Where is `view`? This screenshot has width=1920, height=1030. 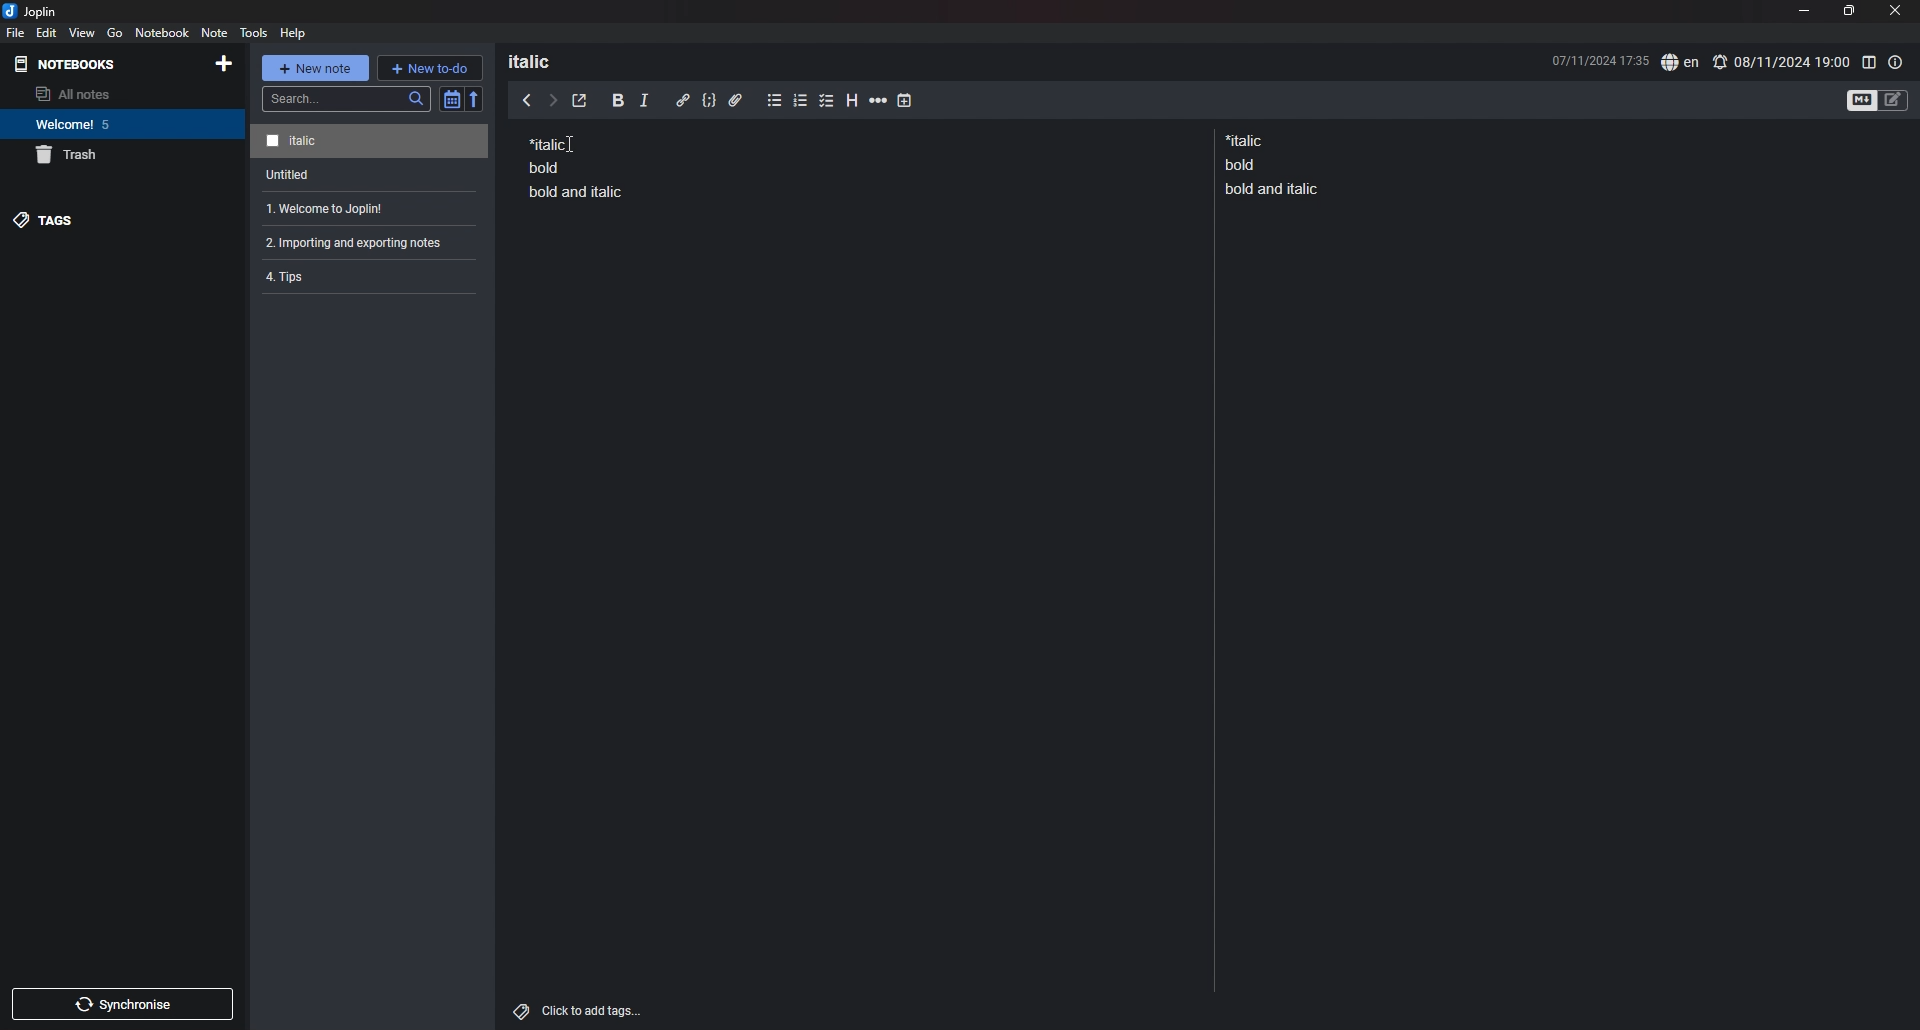 view is located at coordinates (83, 32).